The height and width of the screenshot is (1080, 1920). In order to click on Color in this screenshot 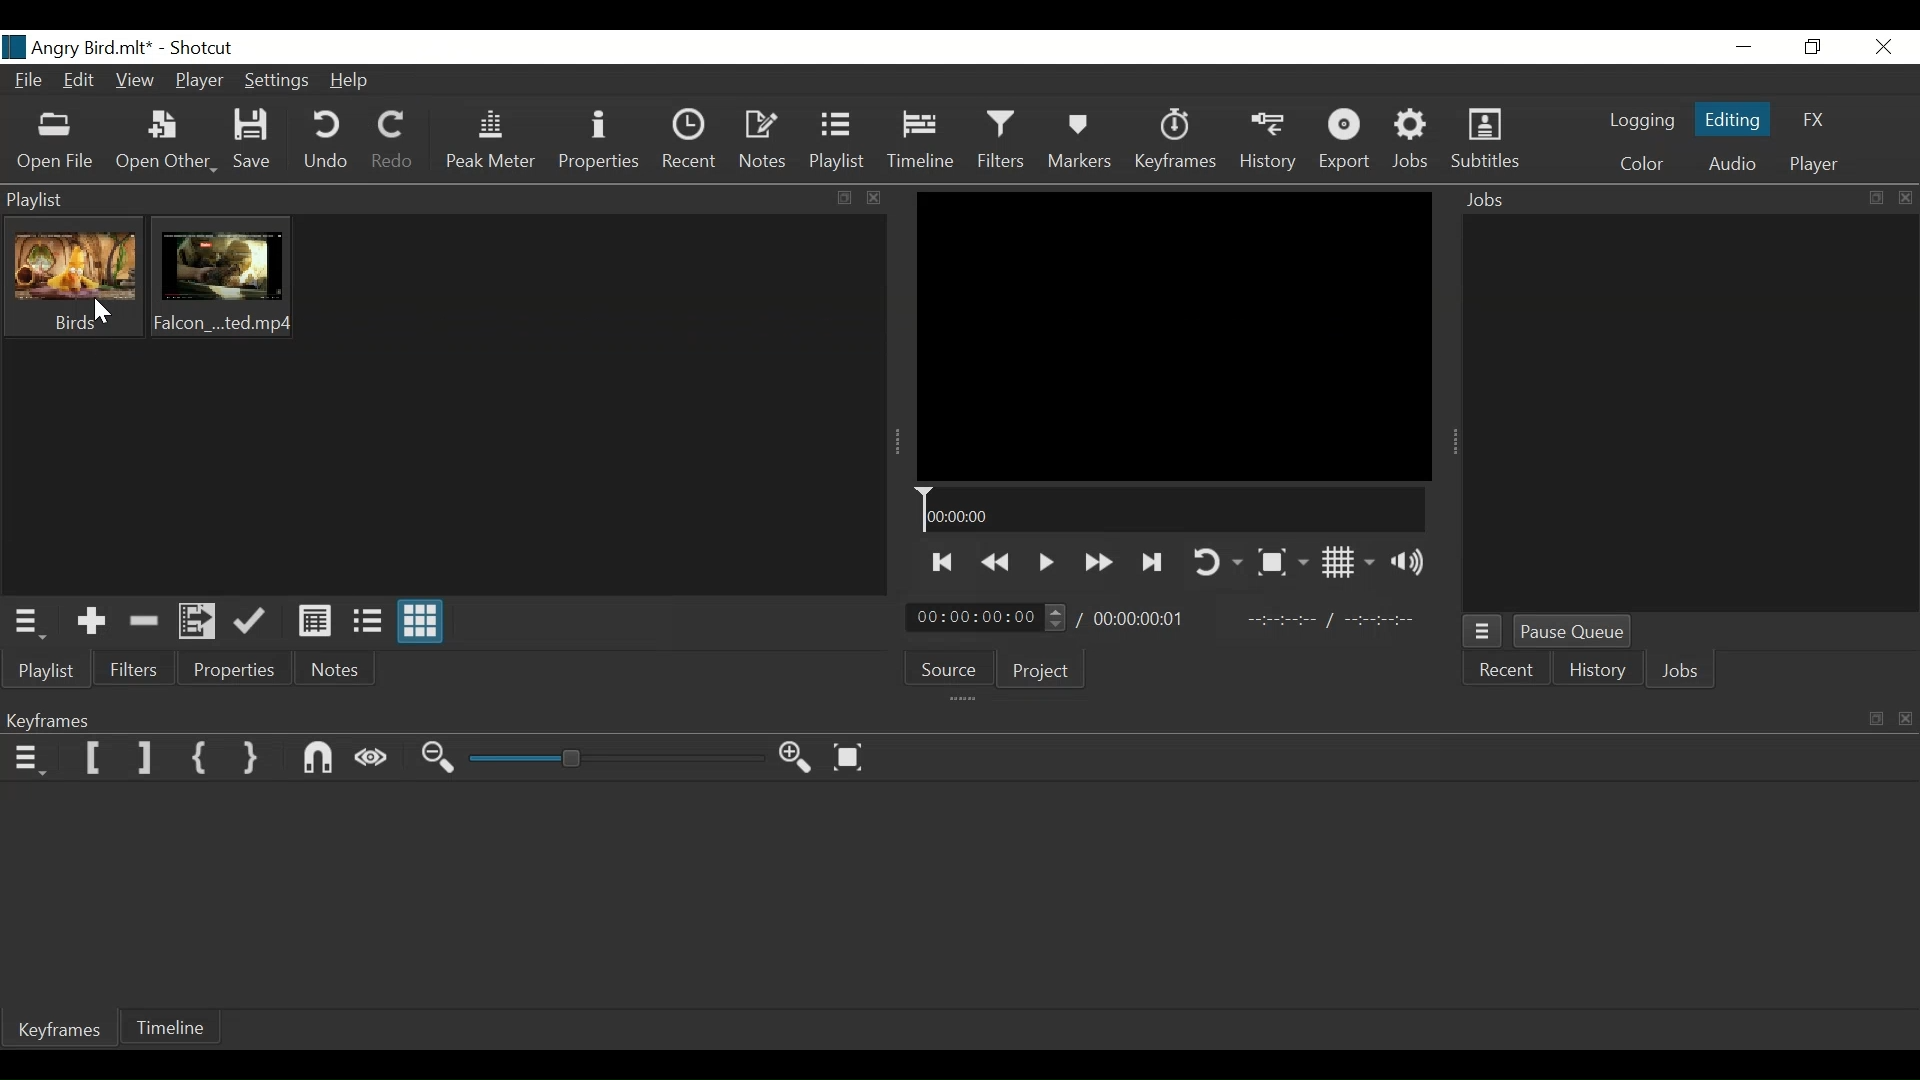, I will do `click(1641, 164)`.